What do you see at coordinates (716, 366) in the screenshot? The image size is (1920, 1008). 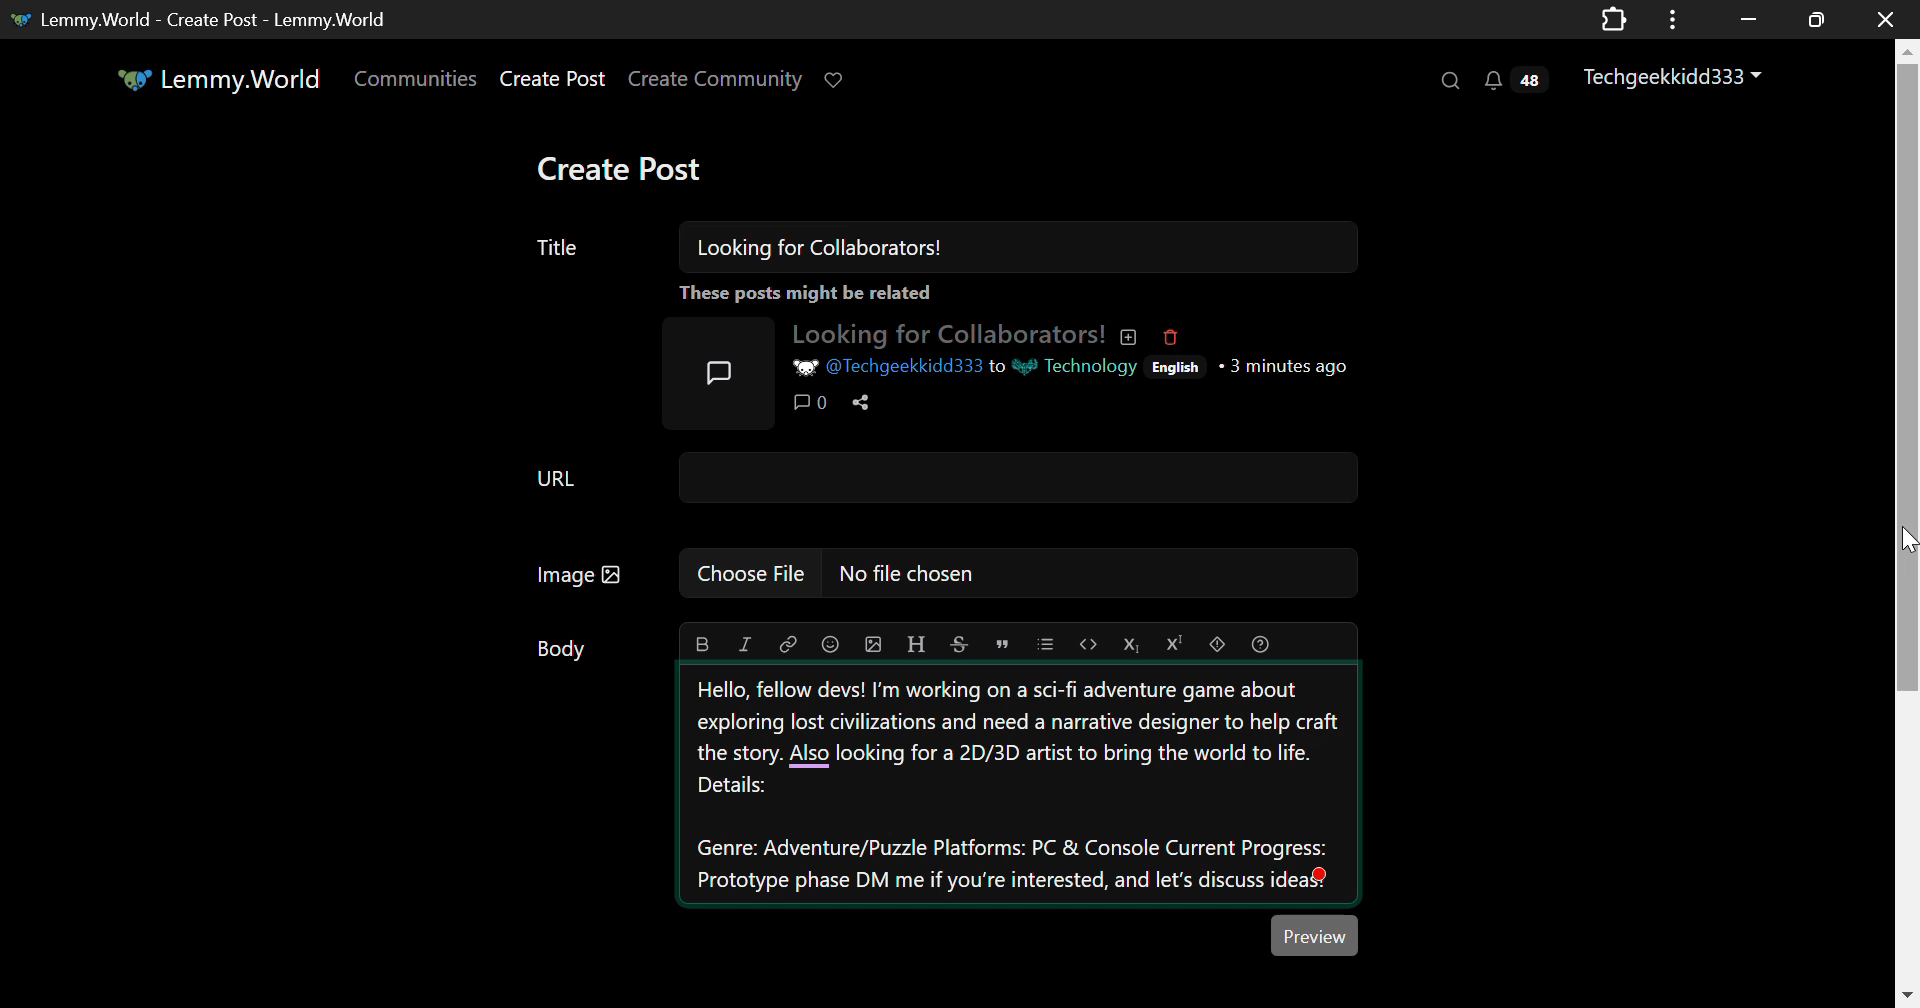 I see `Post Icon` at bounding box center [716, 366].